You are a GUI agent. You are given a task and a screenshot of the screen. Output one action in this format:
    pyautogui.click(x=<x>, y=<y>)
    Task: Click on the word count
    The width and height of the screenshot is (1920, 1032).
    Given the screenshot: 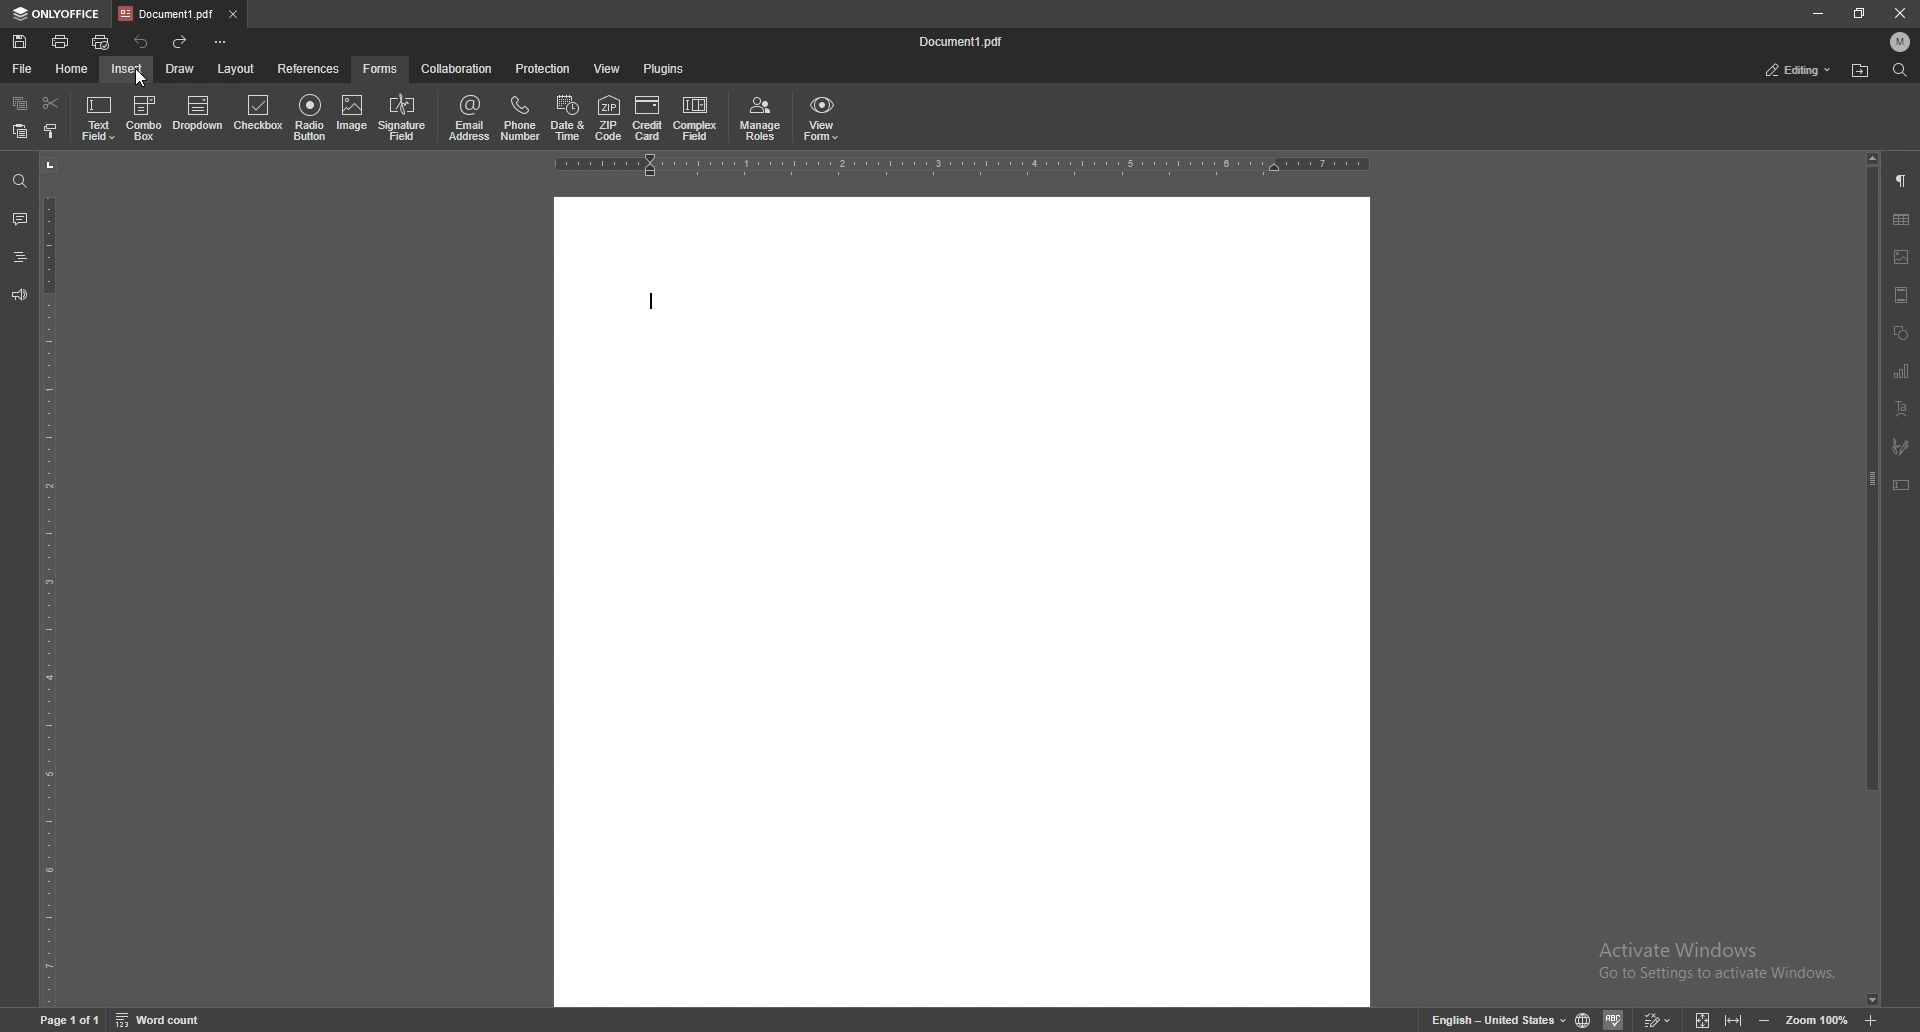 What is the action you would take?
    pyautogui.click(x=157, y=1021)
    